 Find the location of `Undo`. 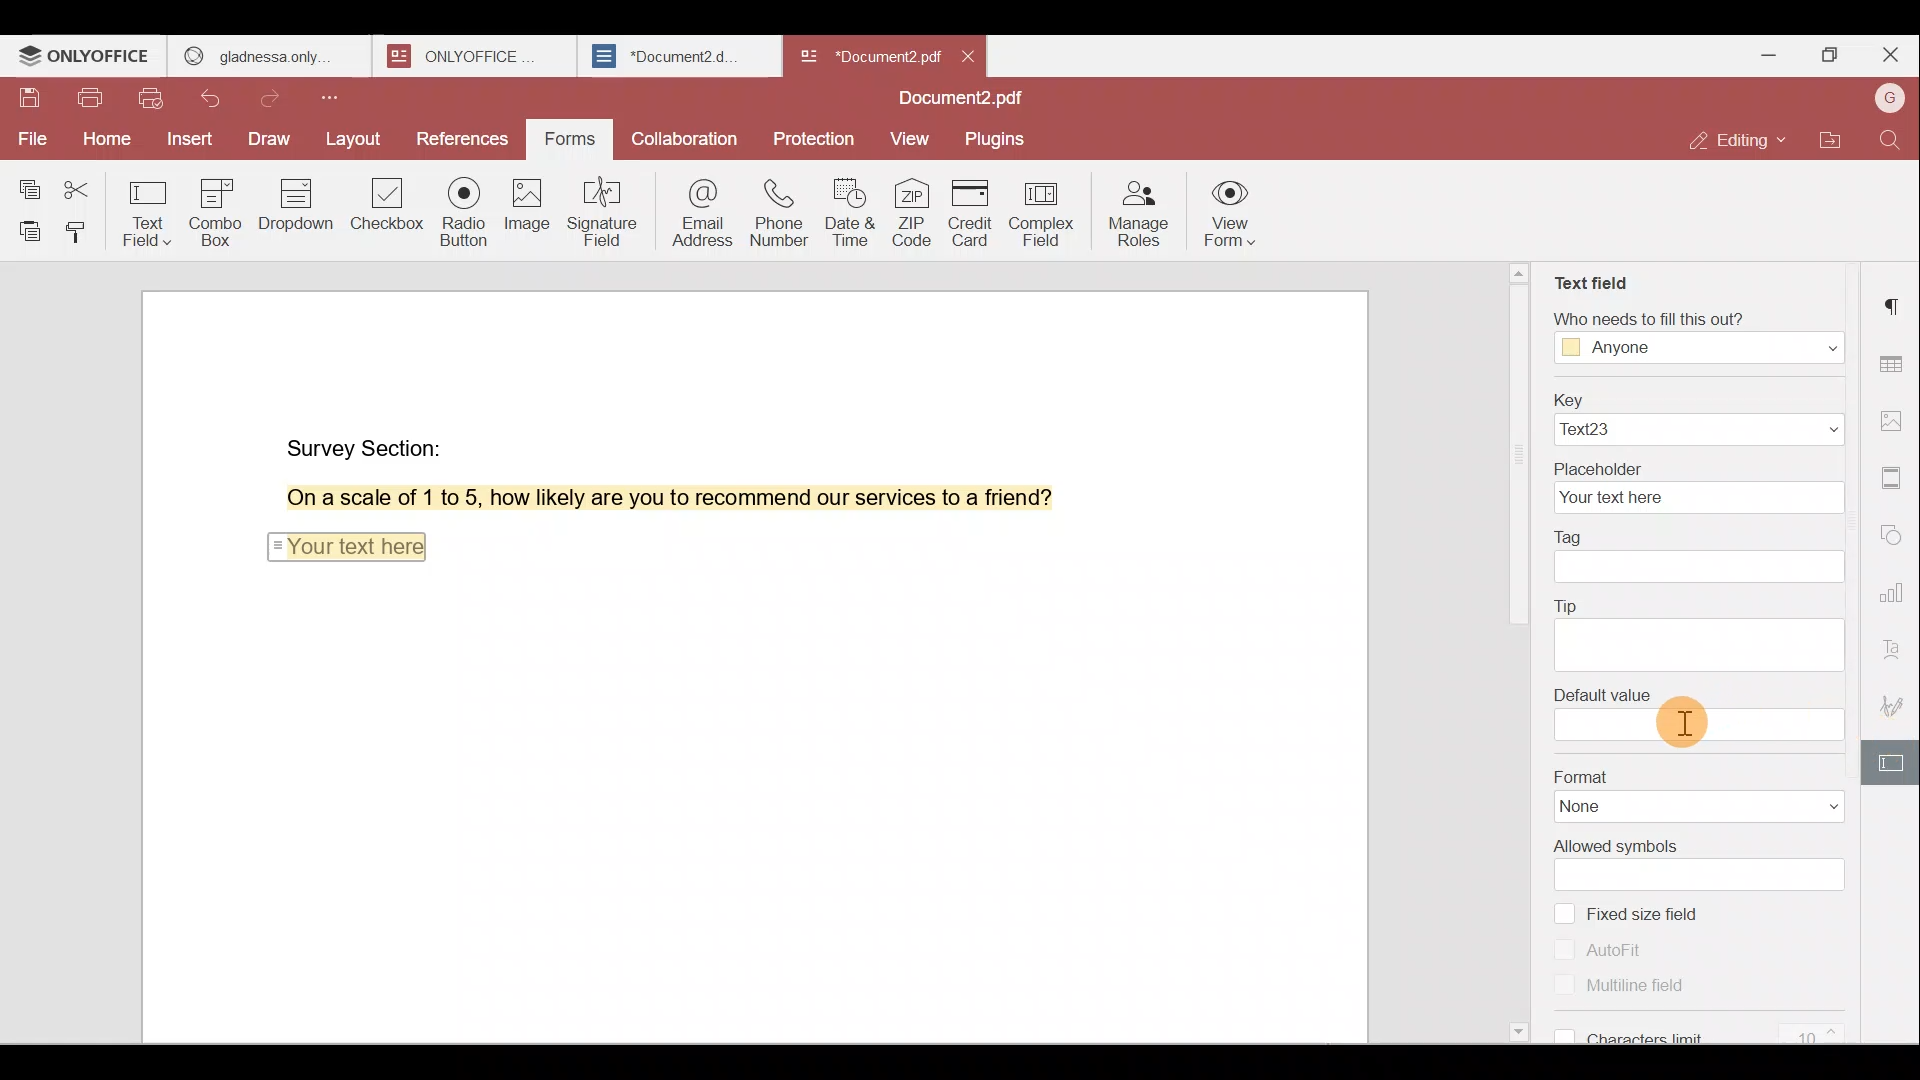

Undo is located at coordinates (221, 102).